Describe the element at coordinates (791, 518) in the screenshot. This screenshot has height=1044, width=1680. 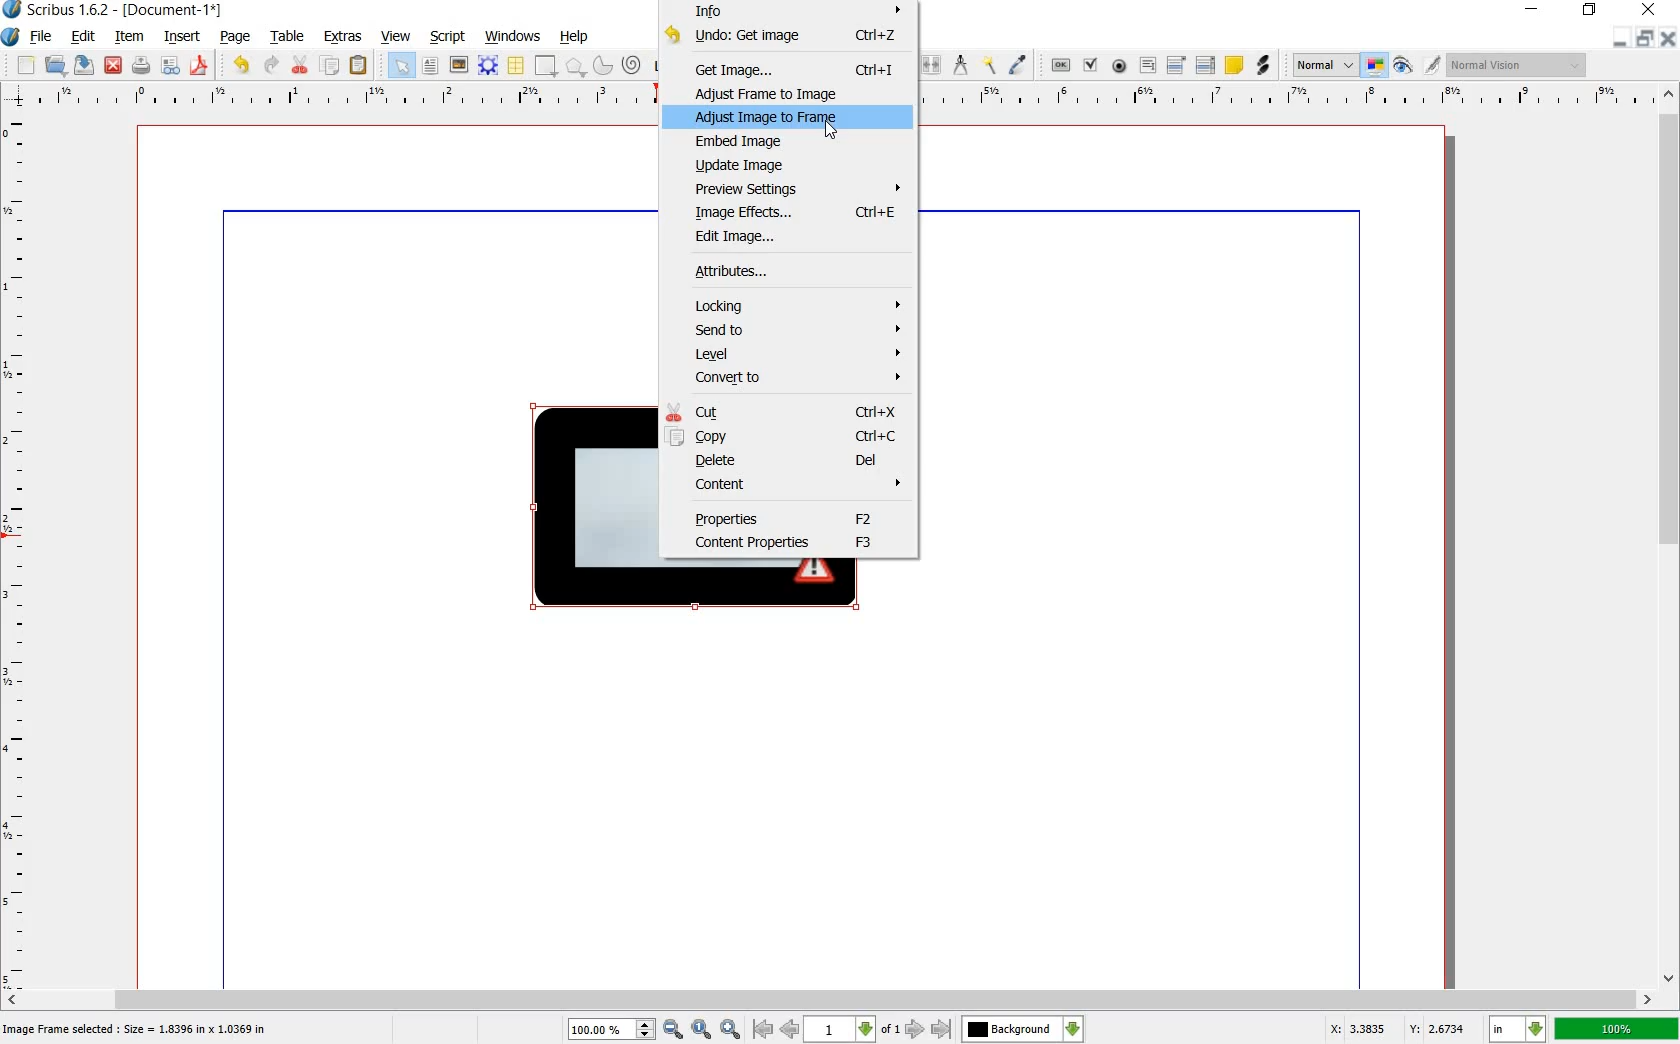
I see `properties` at that location.